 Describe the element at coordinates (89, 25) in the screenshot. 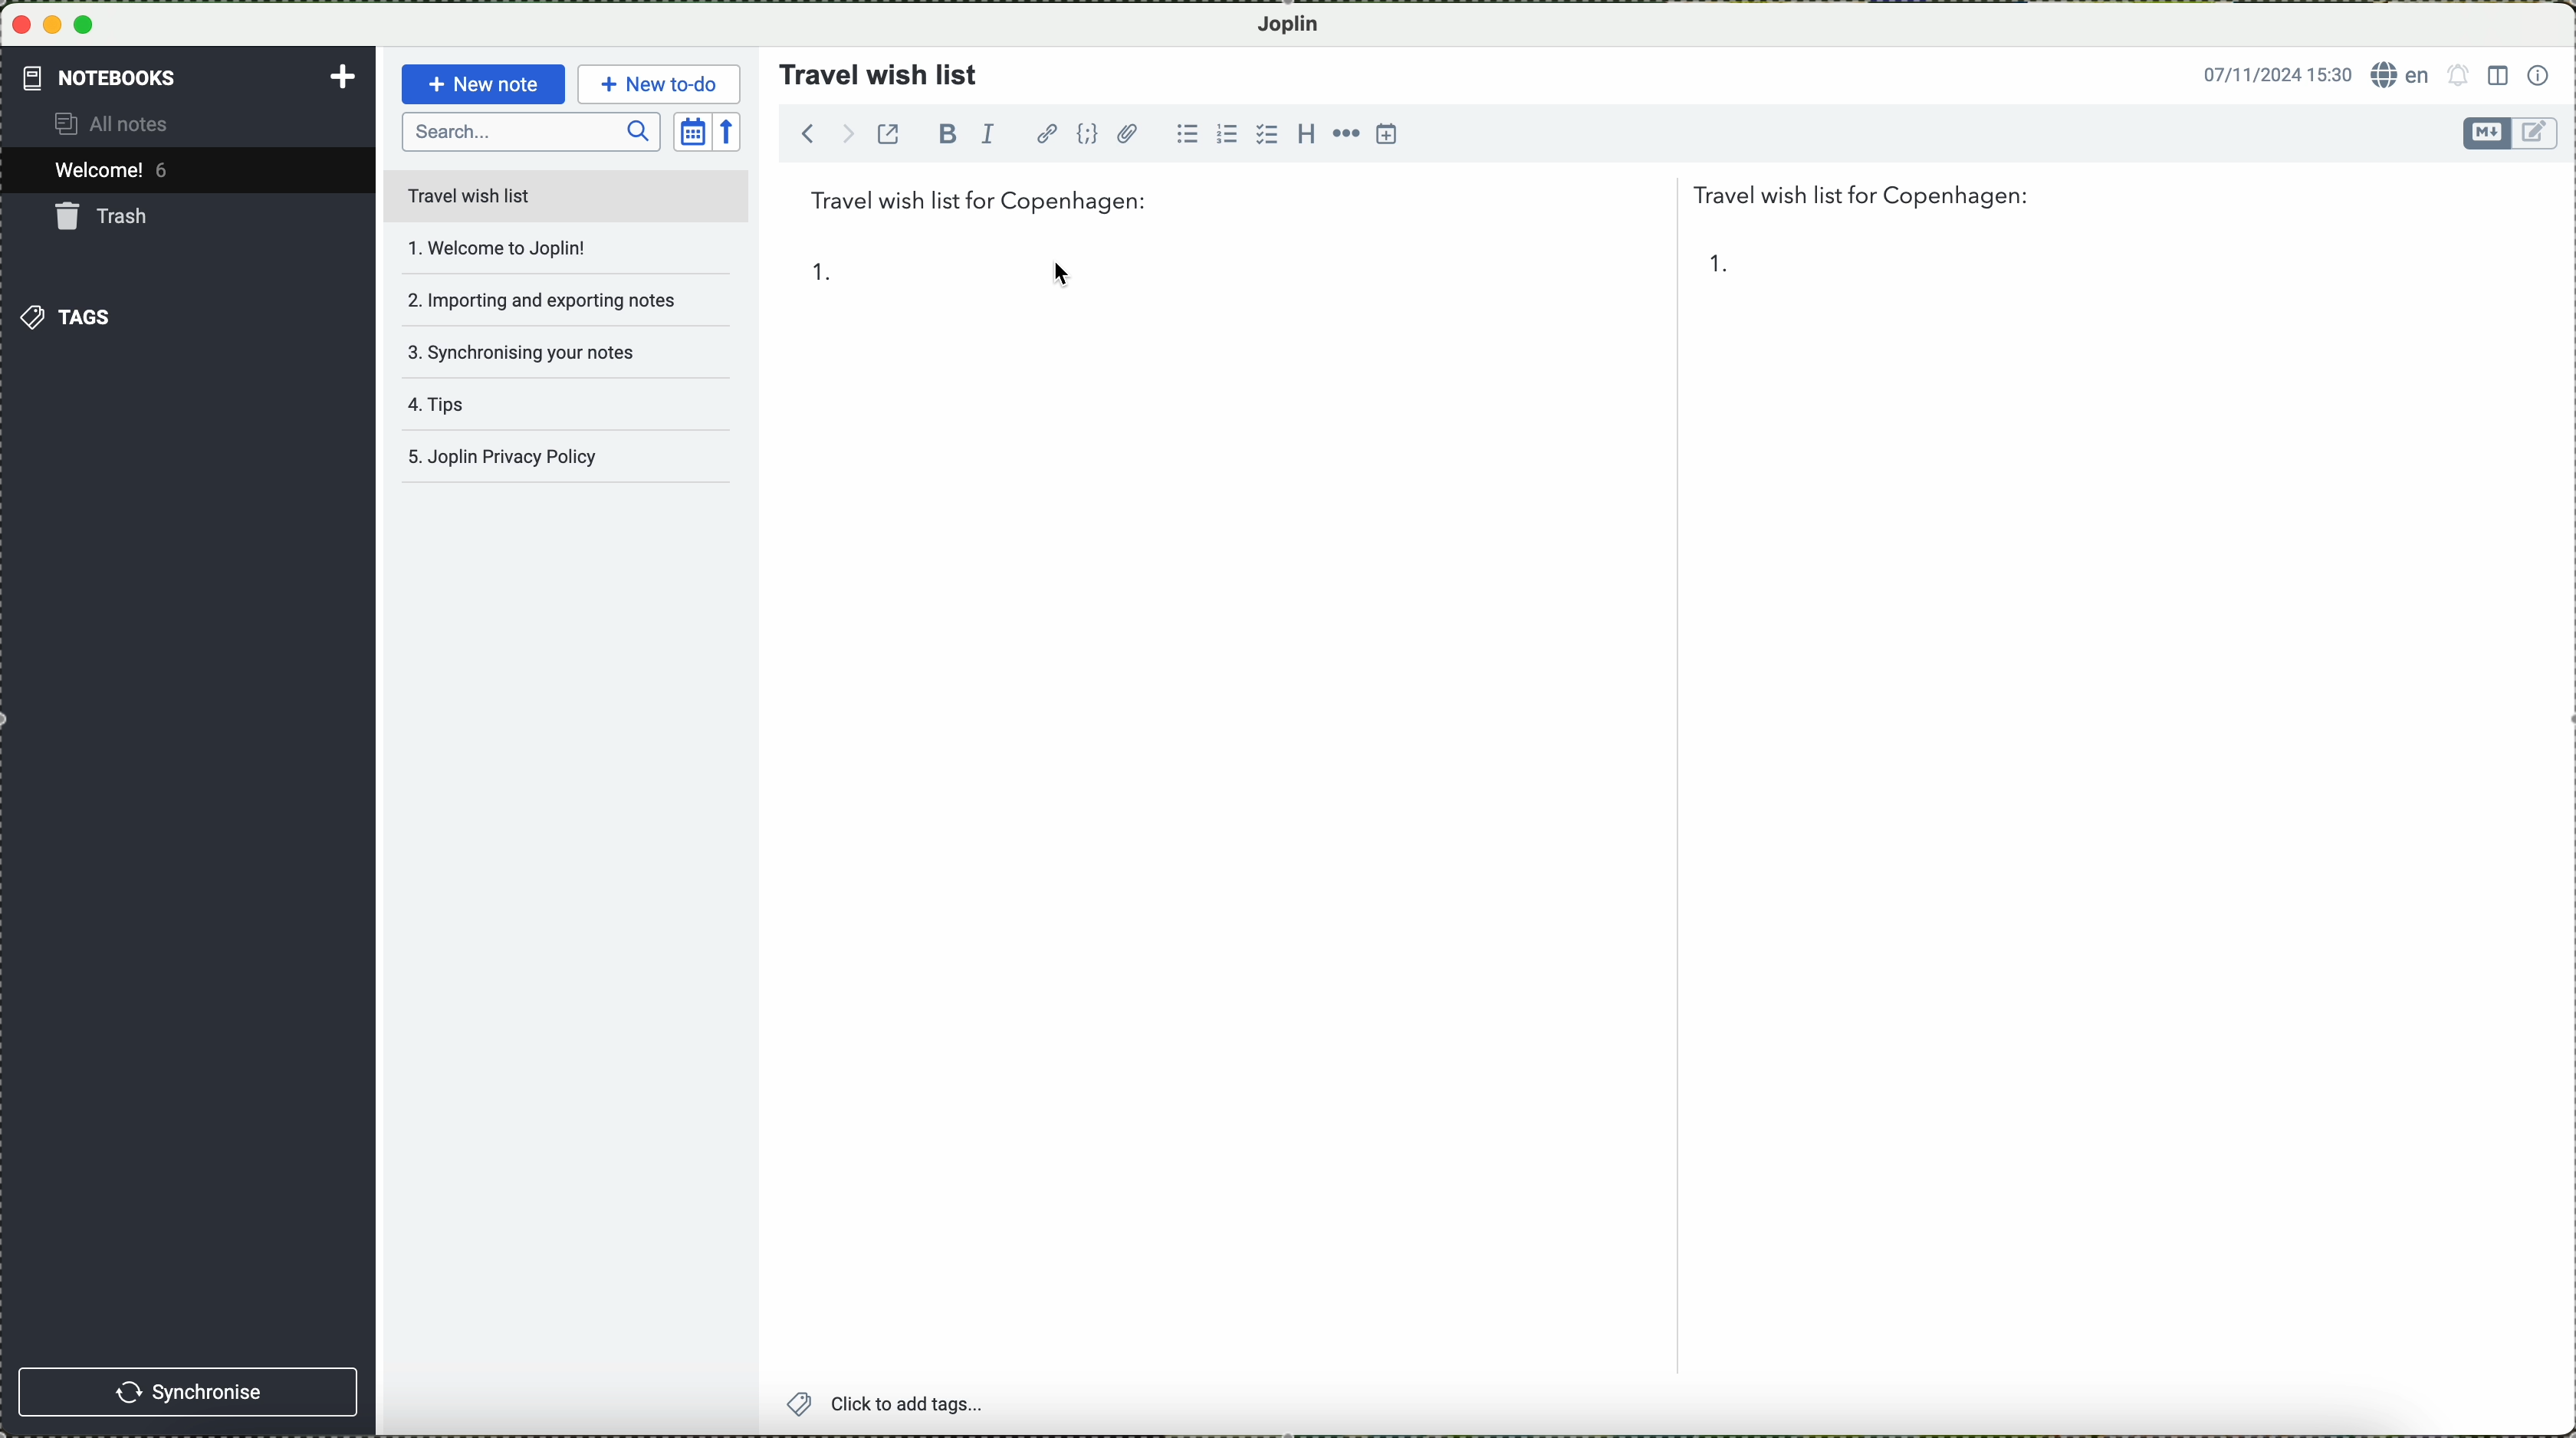

I see `maximize` at that location.